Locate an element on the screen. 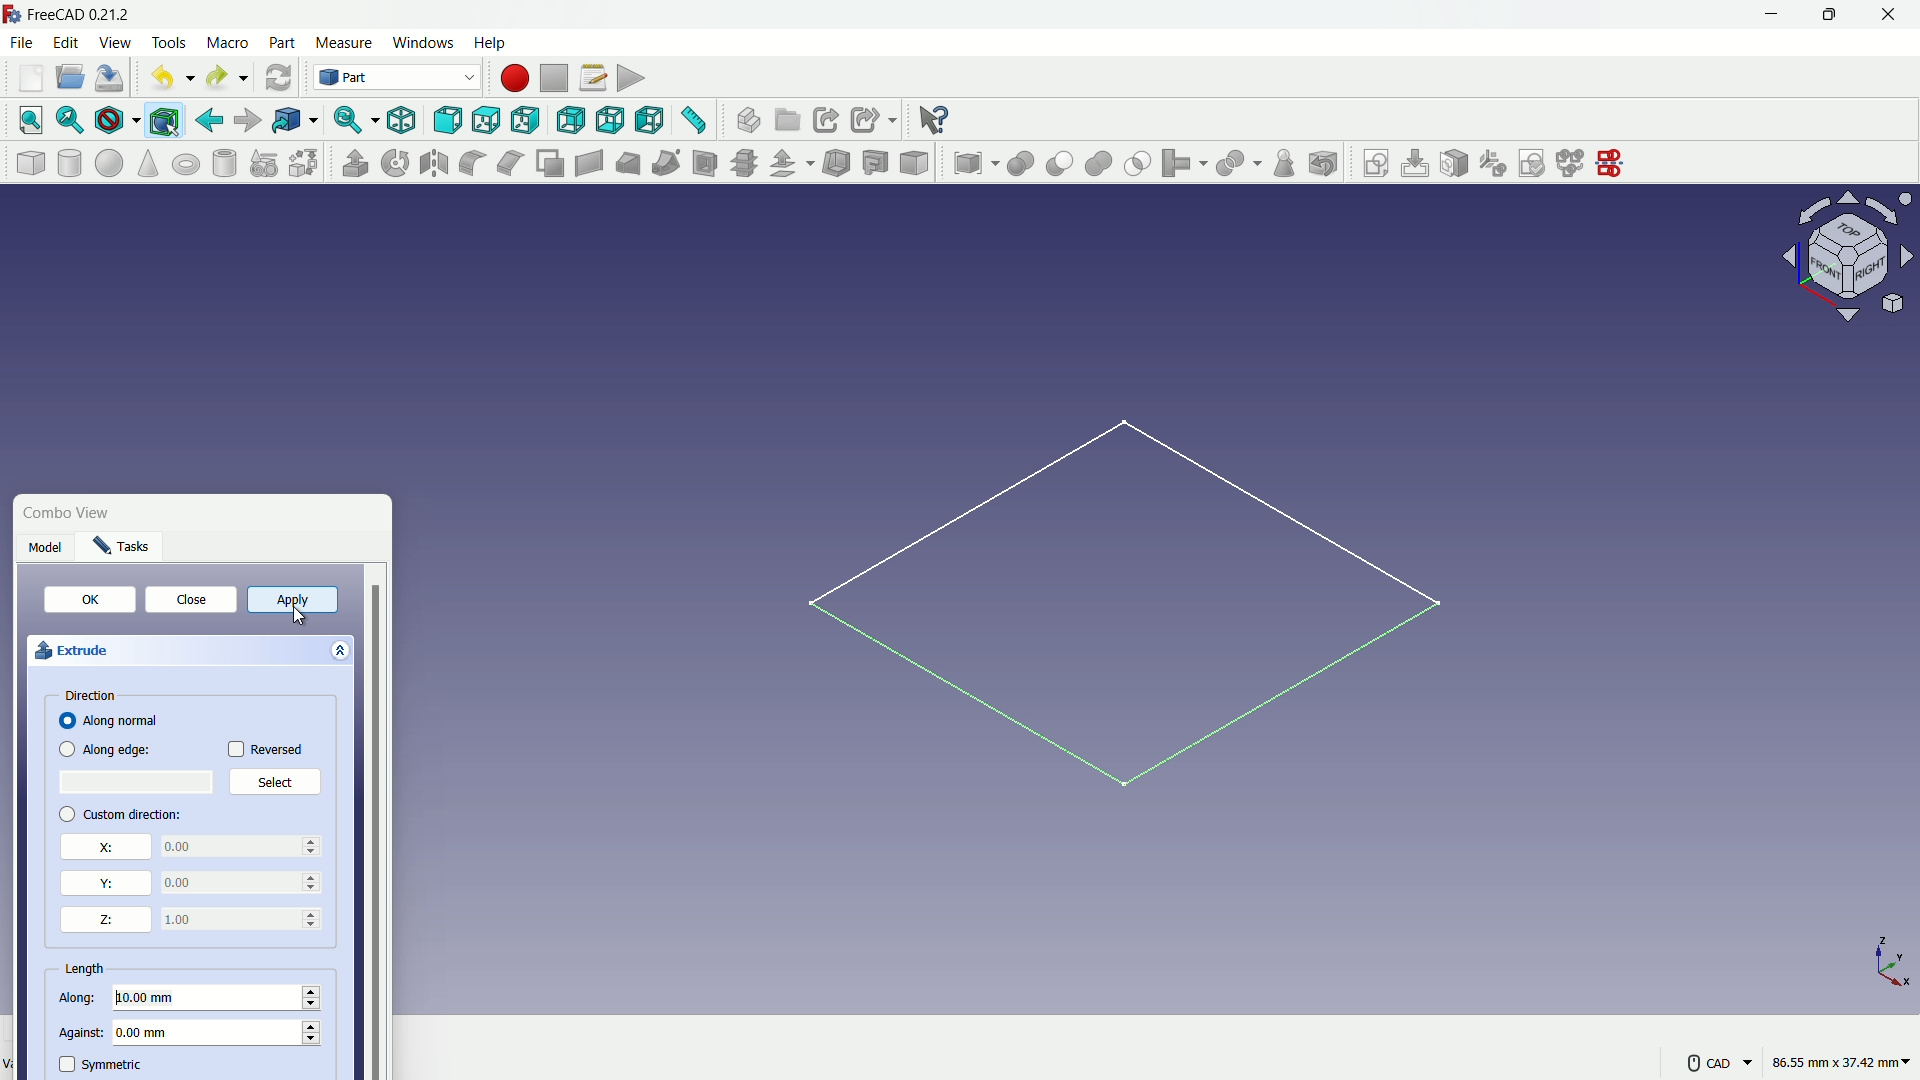  sync view is located at coordinates (354, 118).